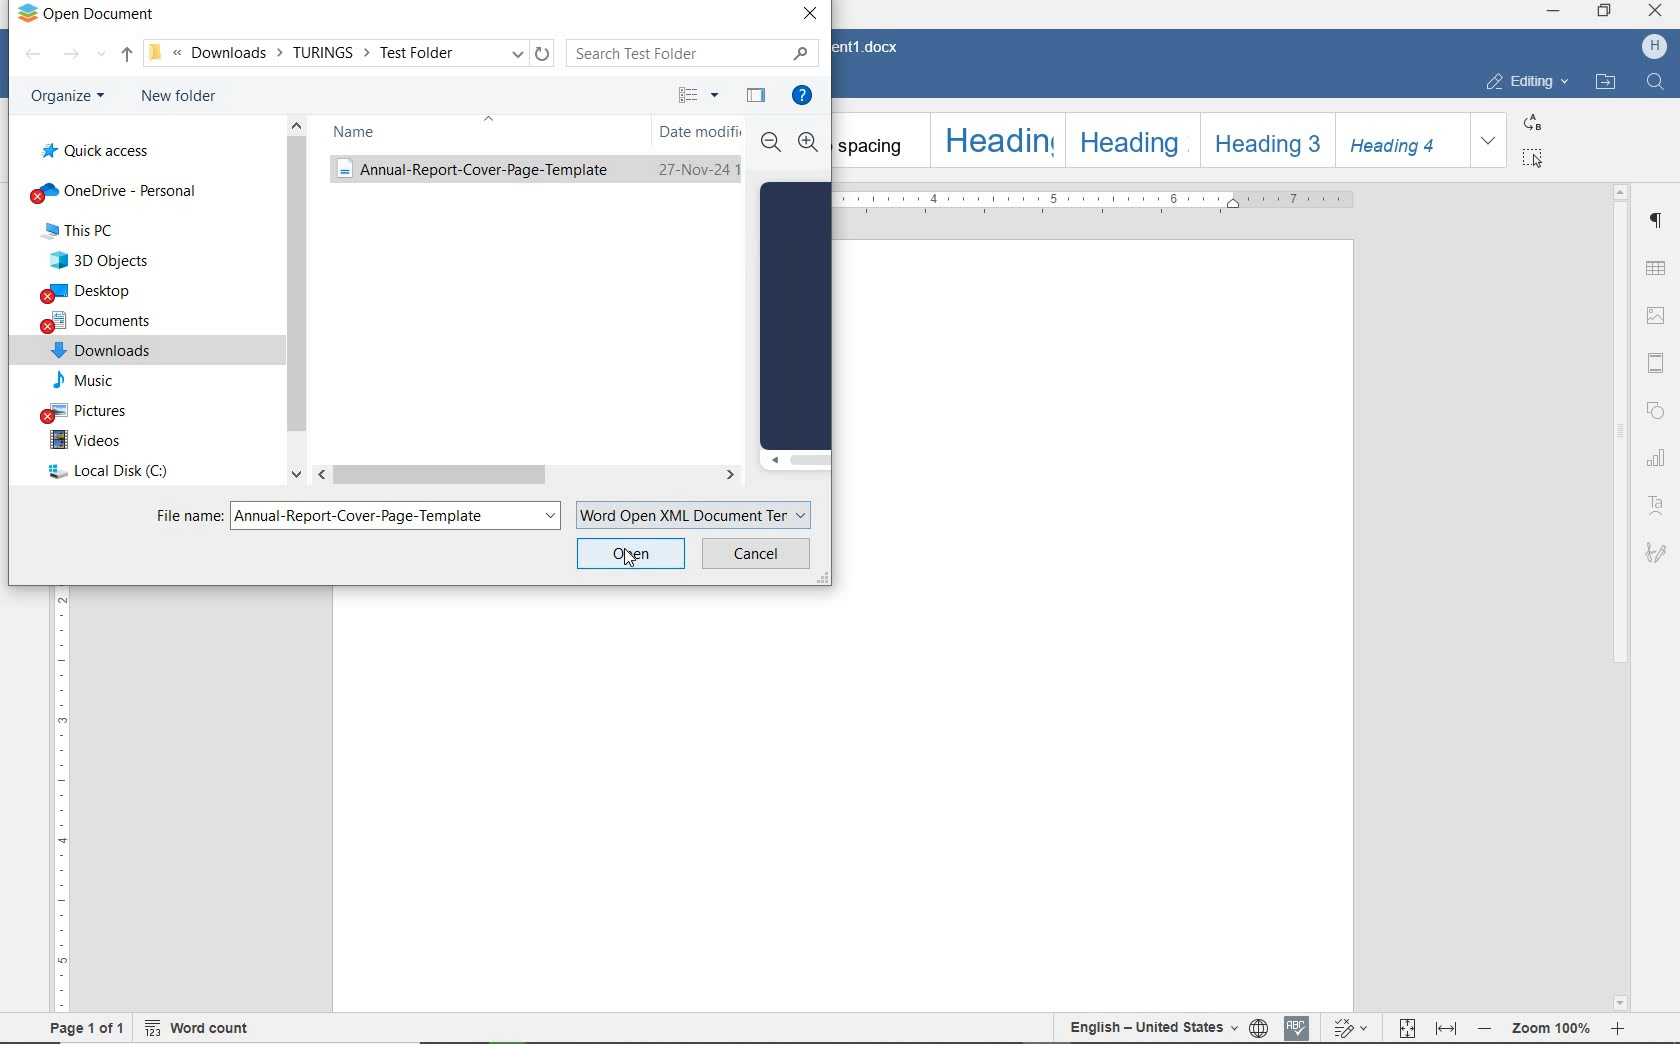 This screenshot has width=1680, height=1044. Describe the element at coordinates (398, 517) in the screenshot. I see `FILE NAME ADDED TO INPUT FIELD` at that location.